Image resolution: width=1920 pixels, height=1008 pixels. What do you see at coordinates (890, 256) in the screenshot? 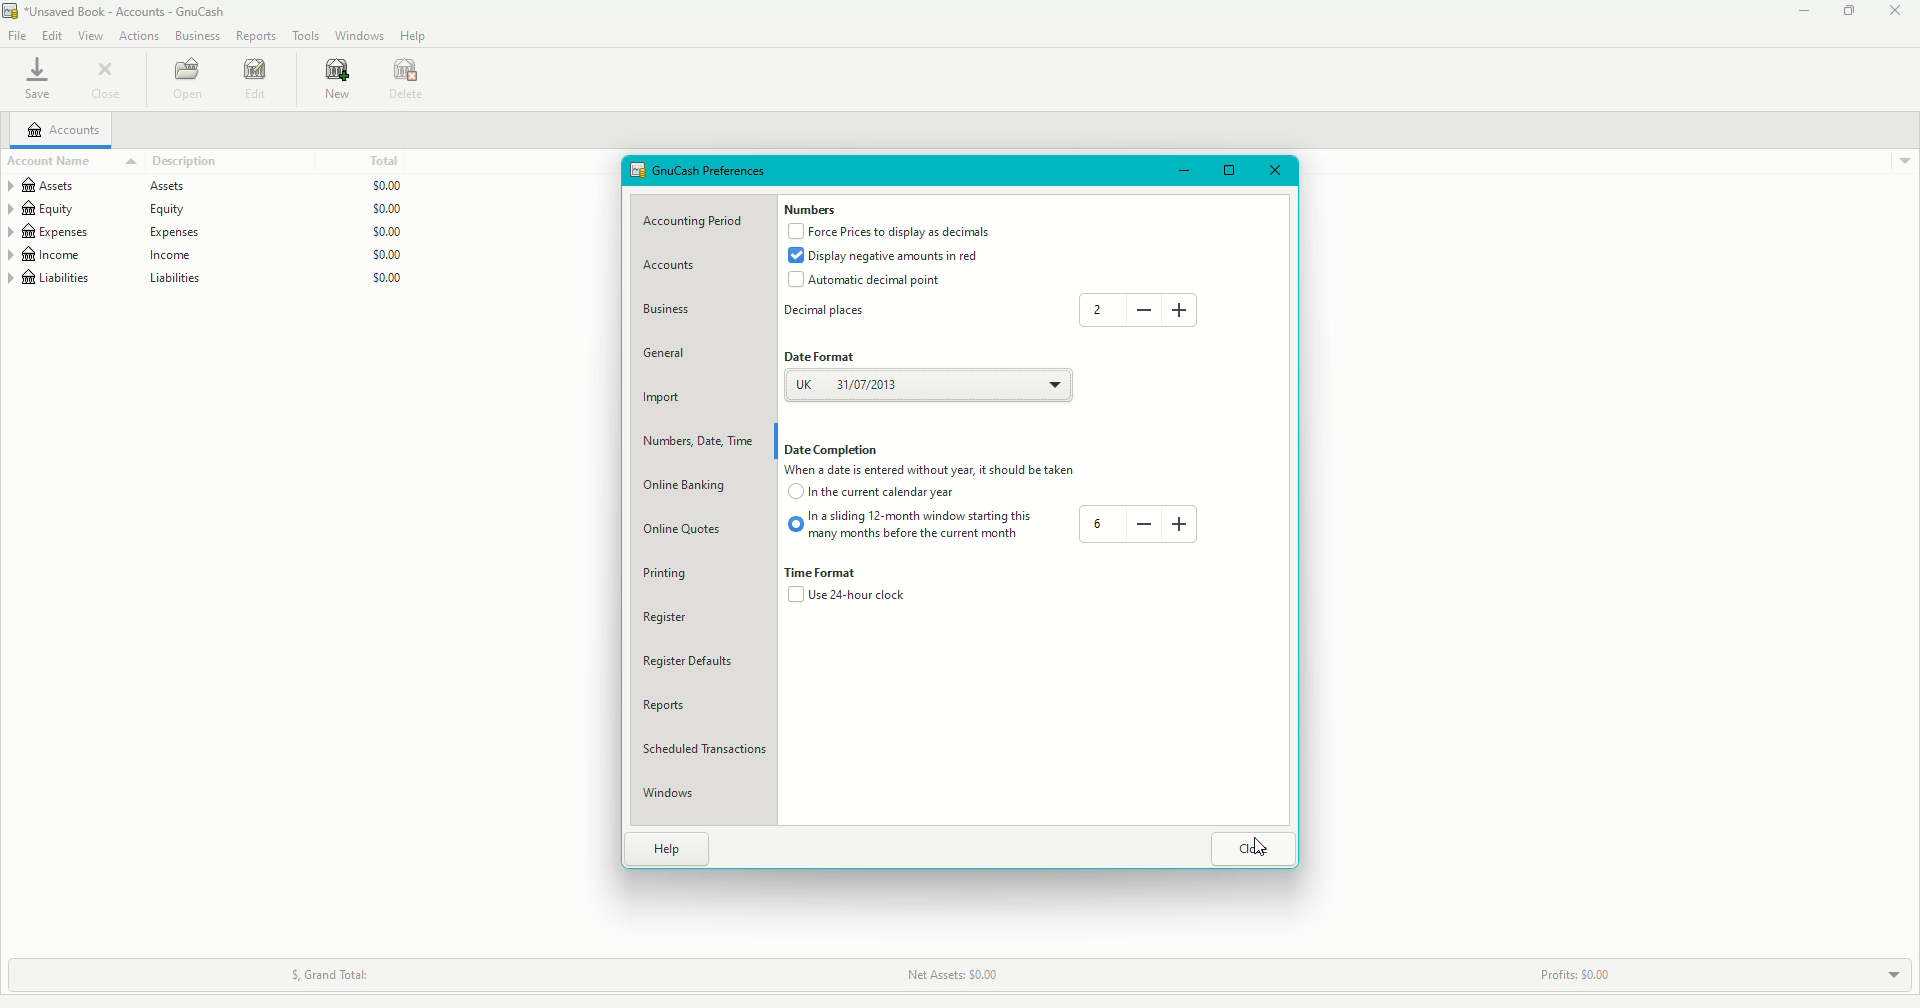
I see `Display negative amounts in red` at bounding box center [890, 256].